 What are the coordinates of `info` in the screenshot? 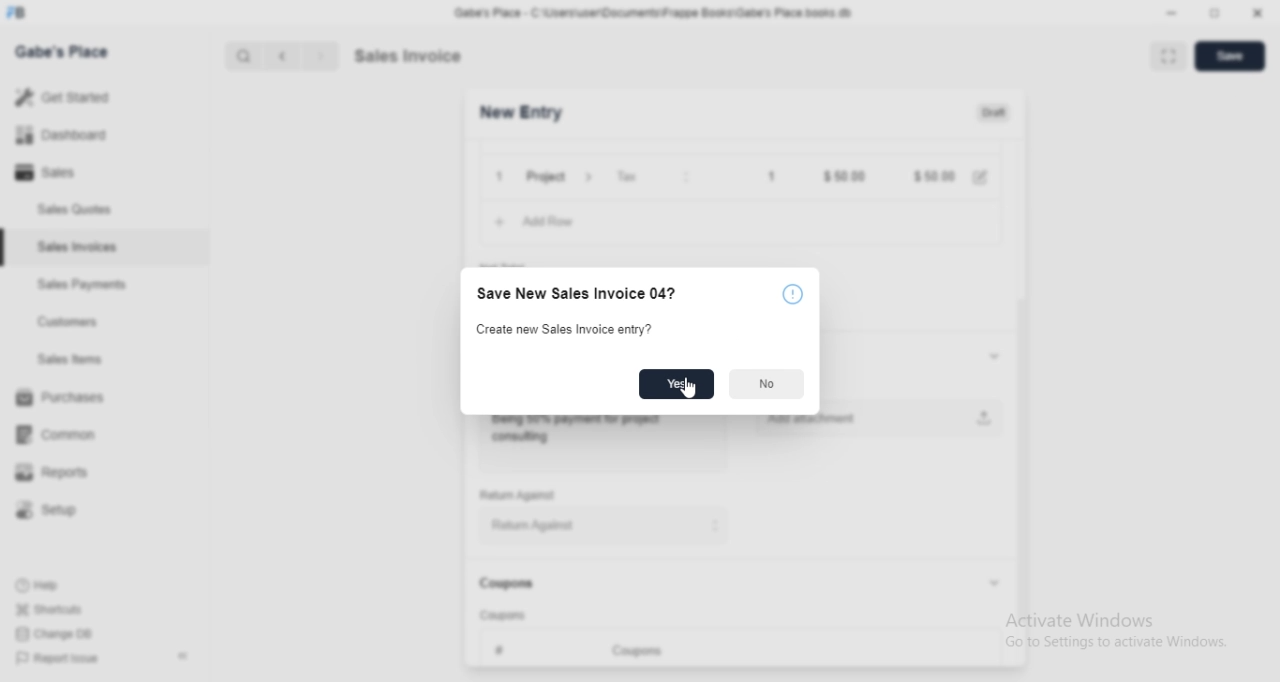 It's located at (791, 293).